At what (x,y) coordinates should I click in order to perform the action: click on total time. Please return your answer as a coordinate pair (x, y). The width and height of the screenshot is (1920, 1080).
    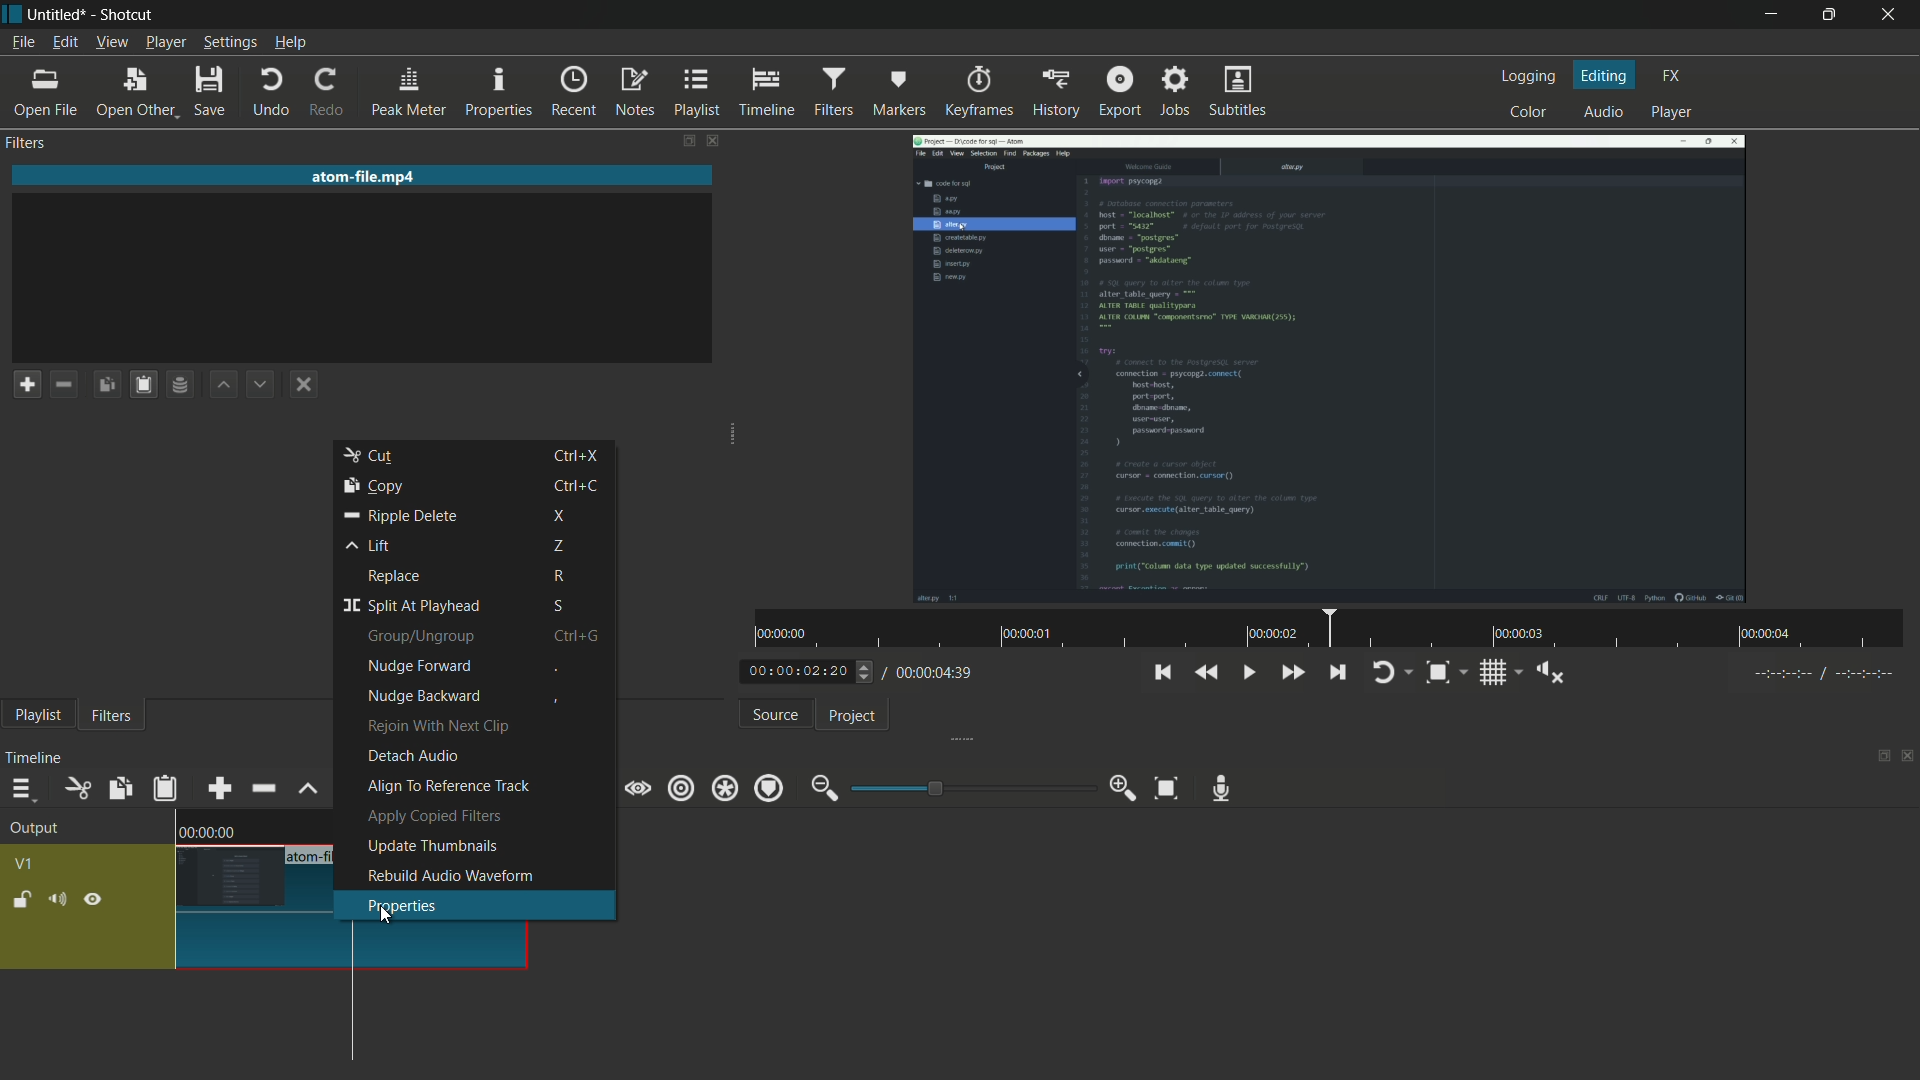
    Looking at the image, I should click on (934, 673).